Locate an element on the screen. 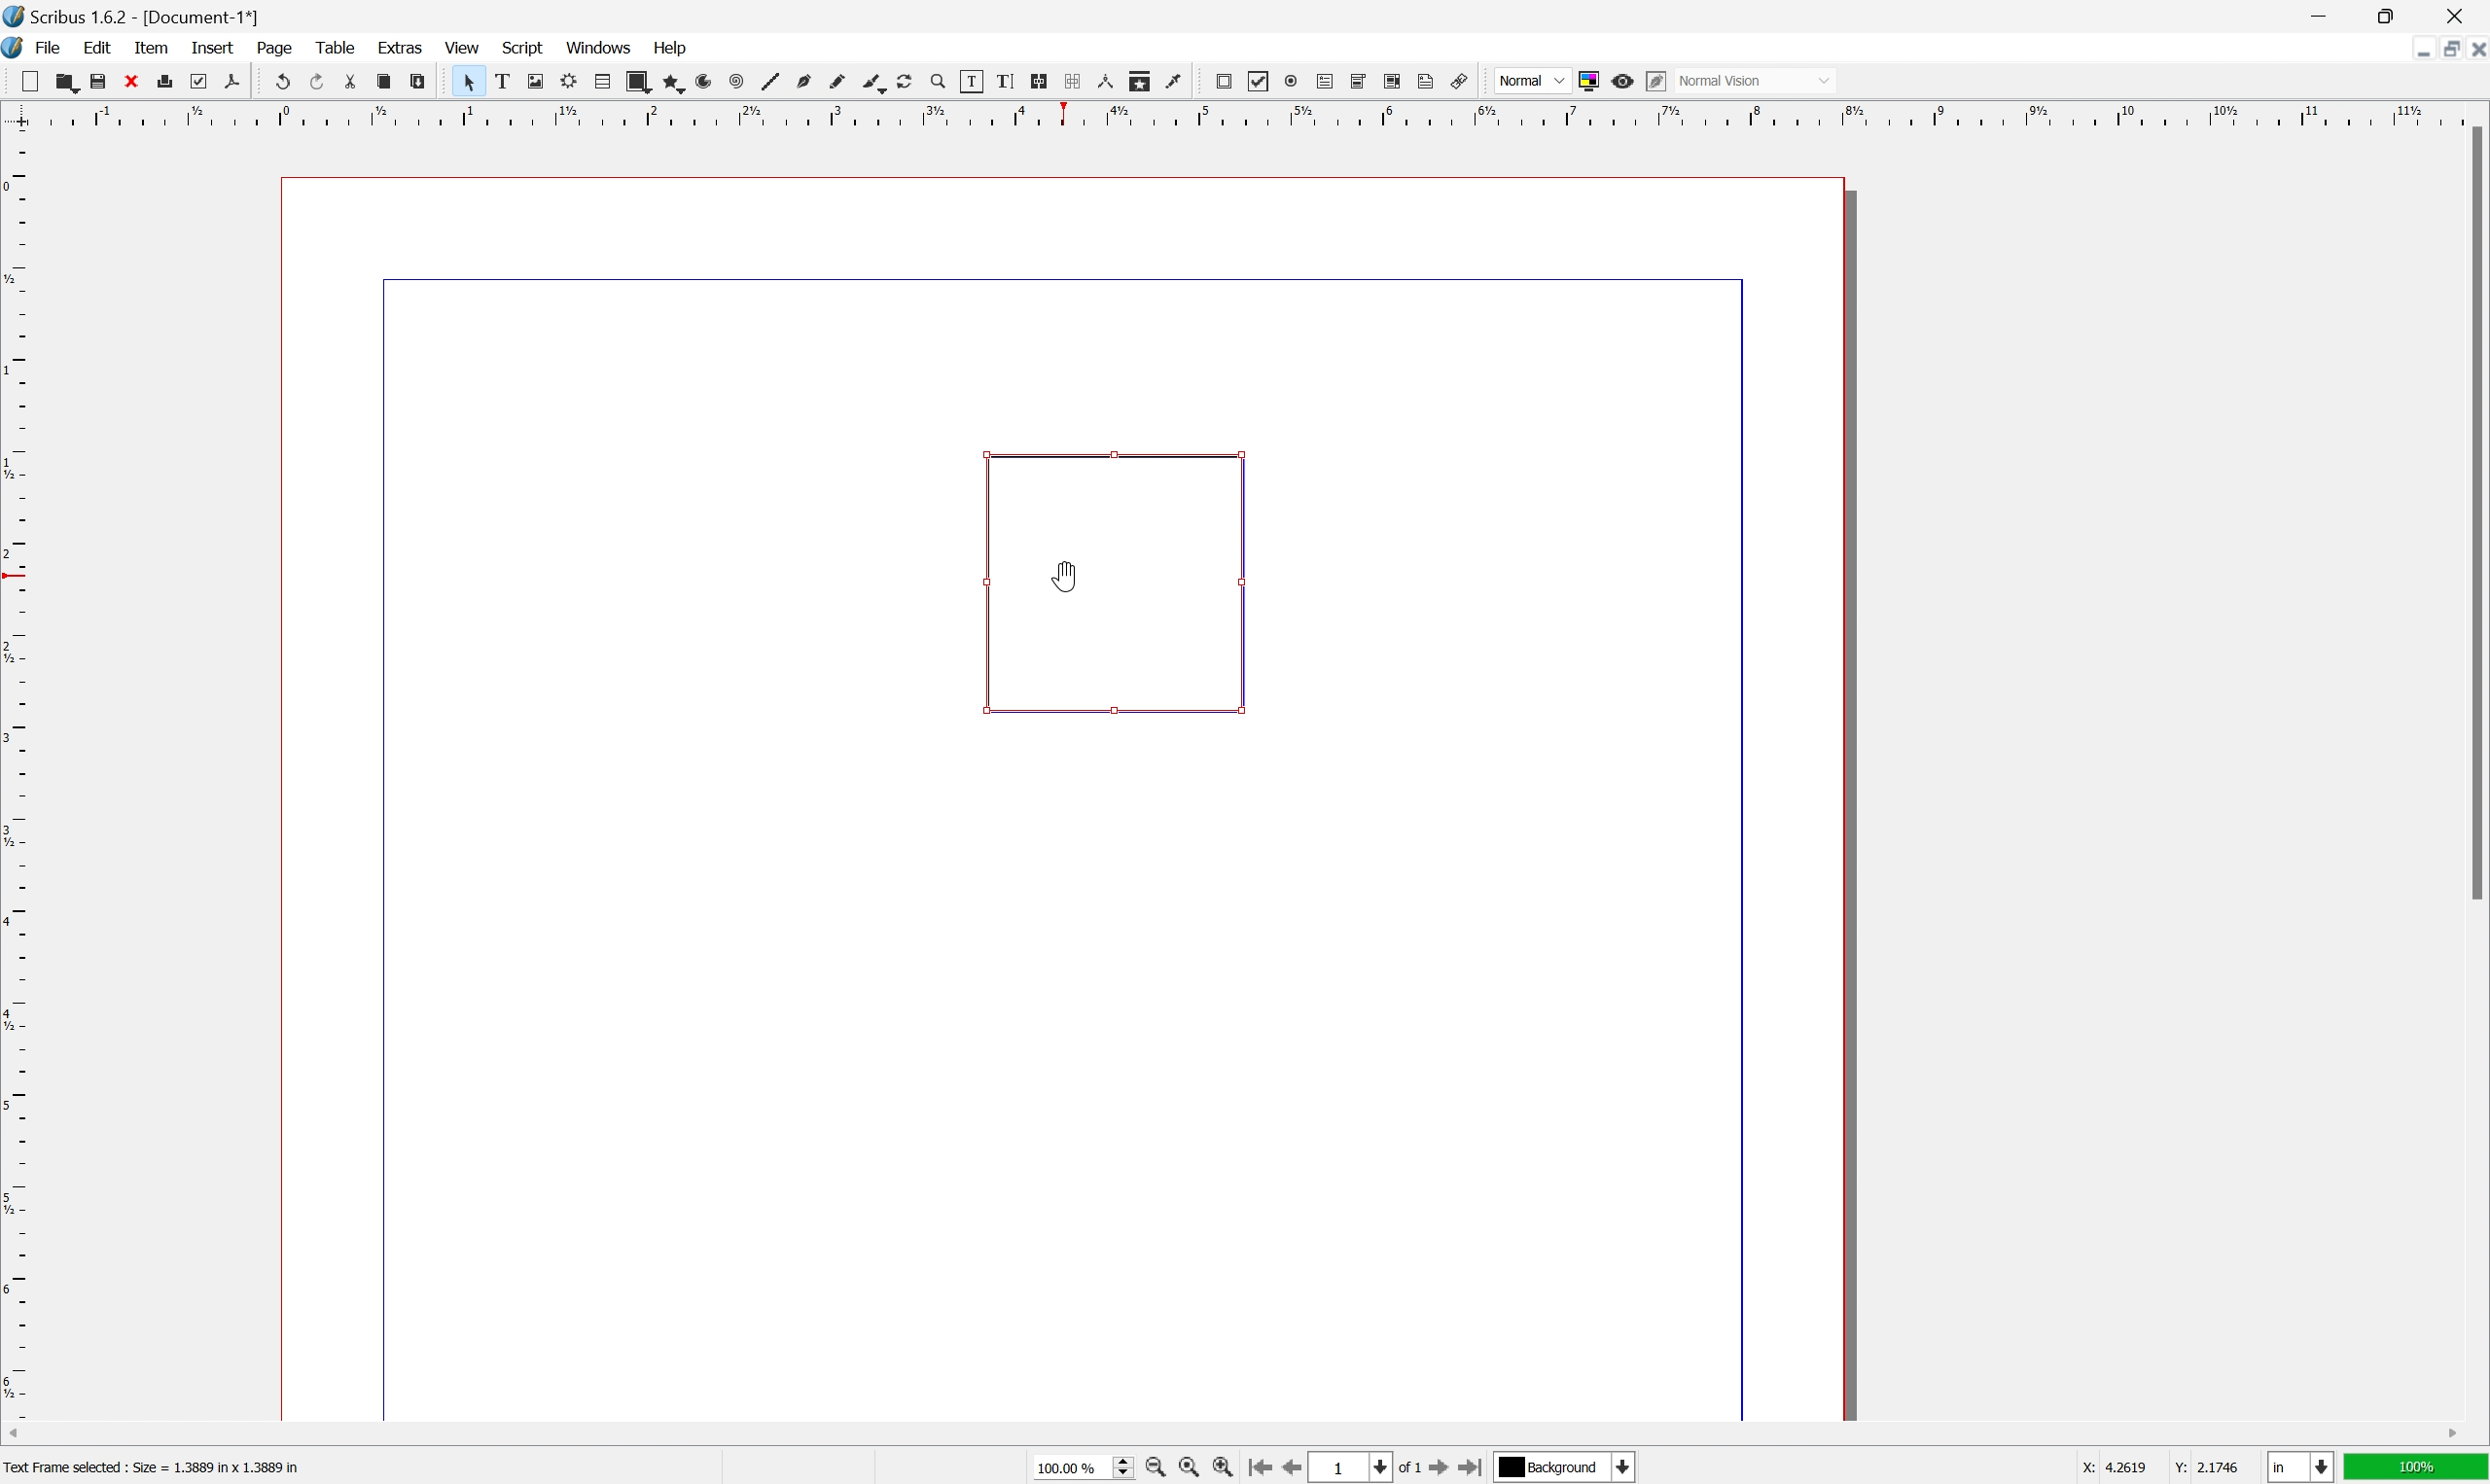  zoom in is located at coordinates (1222, 1467).